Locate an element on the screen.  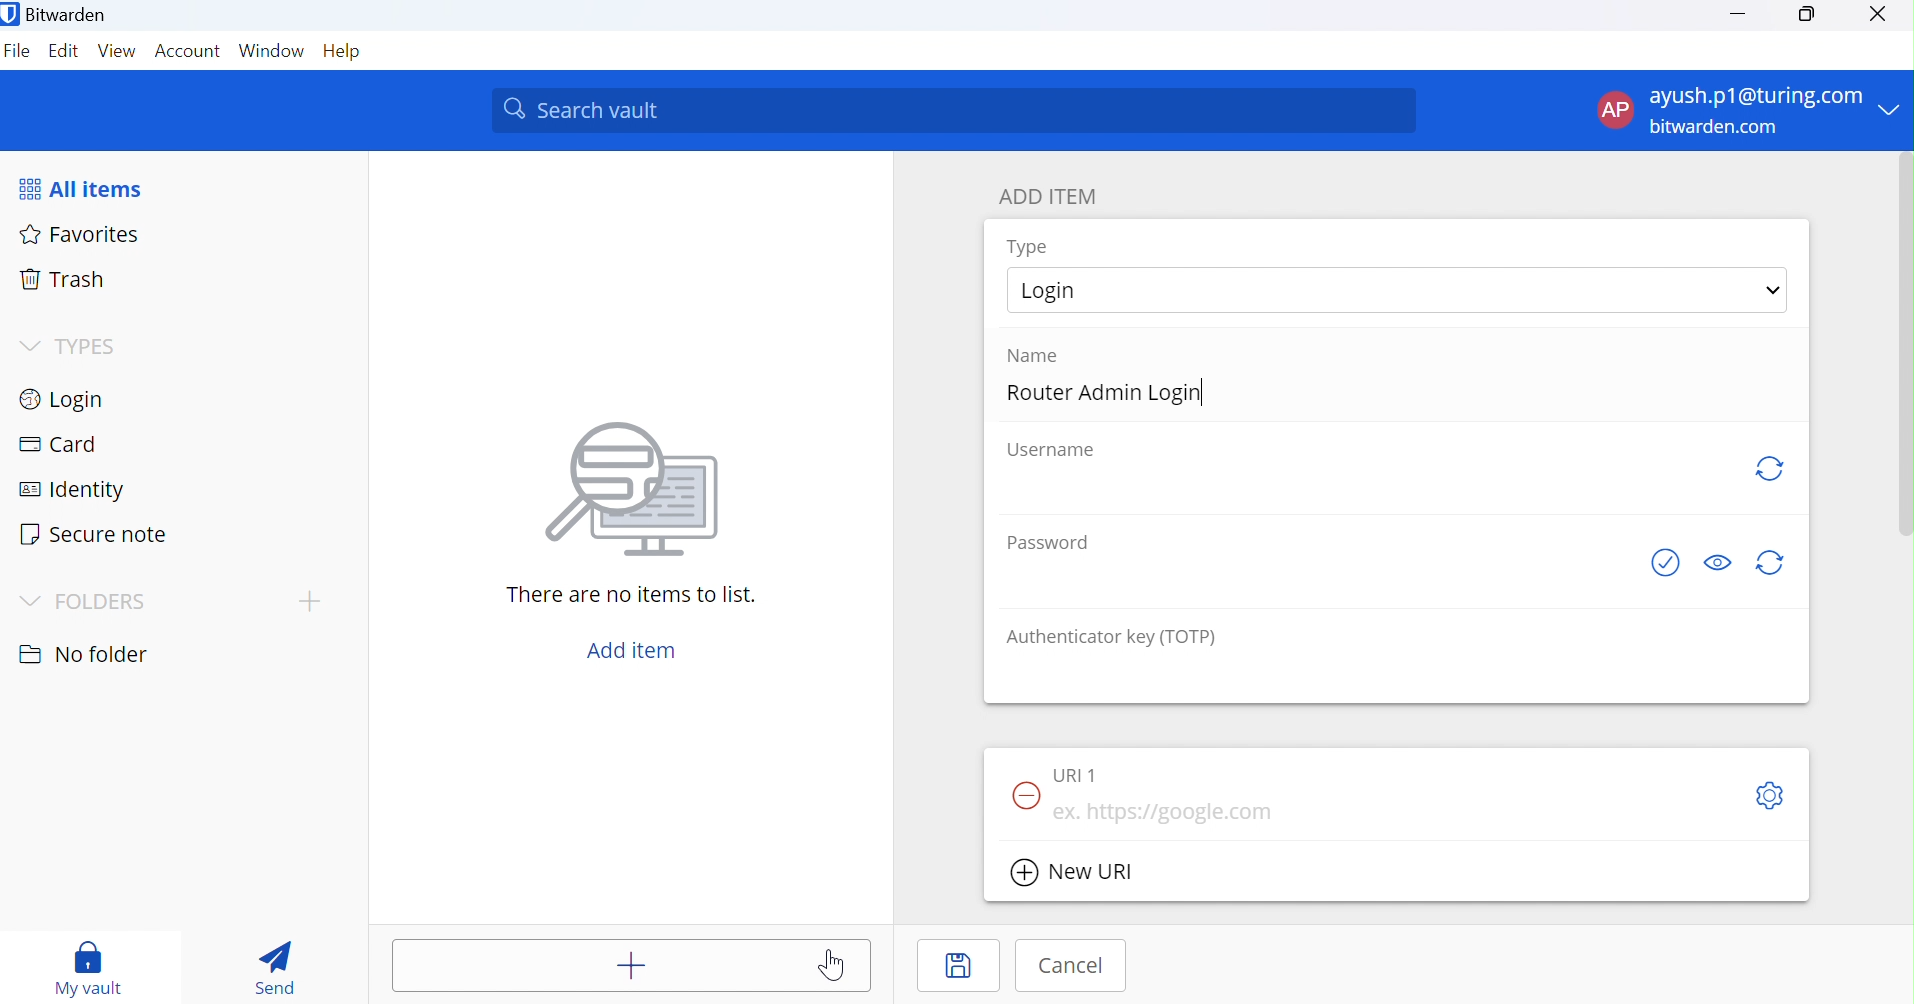
vertical scrollbar is located at coordinates (1906, 345).